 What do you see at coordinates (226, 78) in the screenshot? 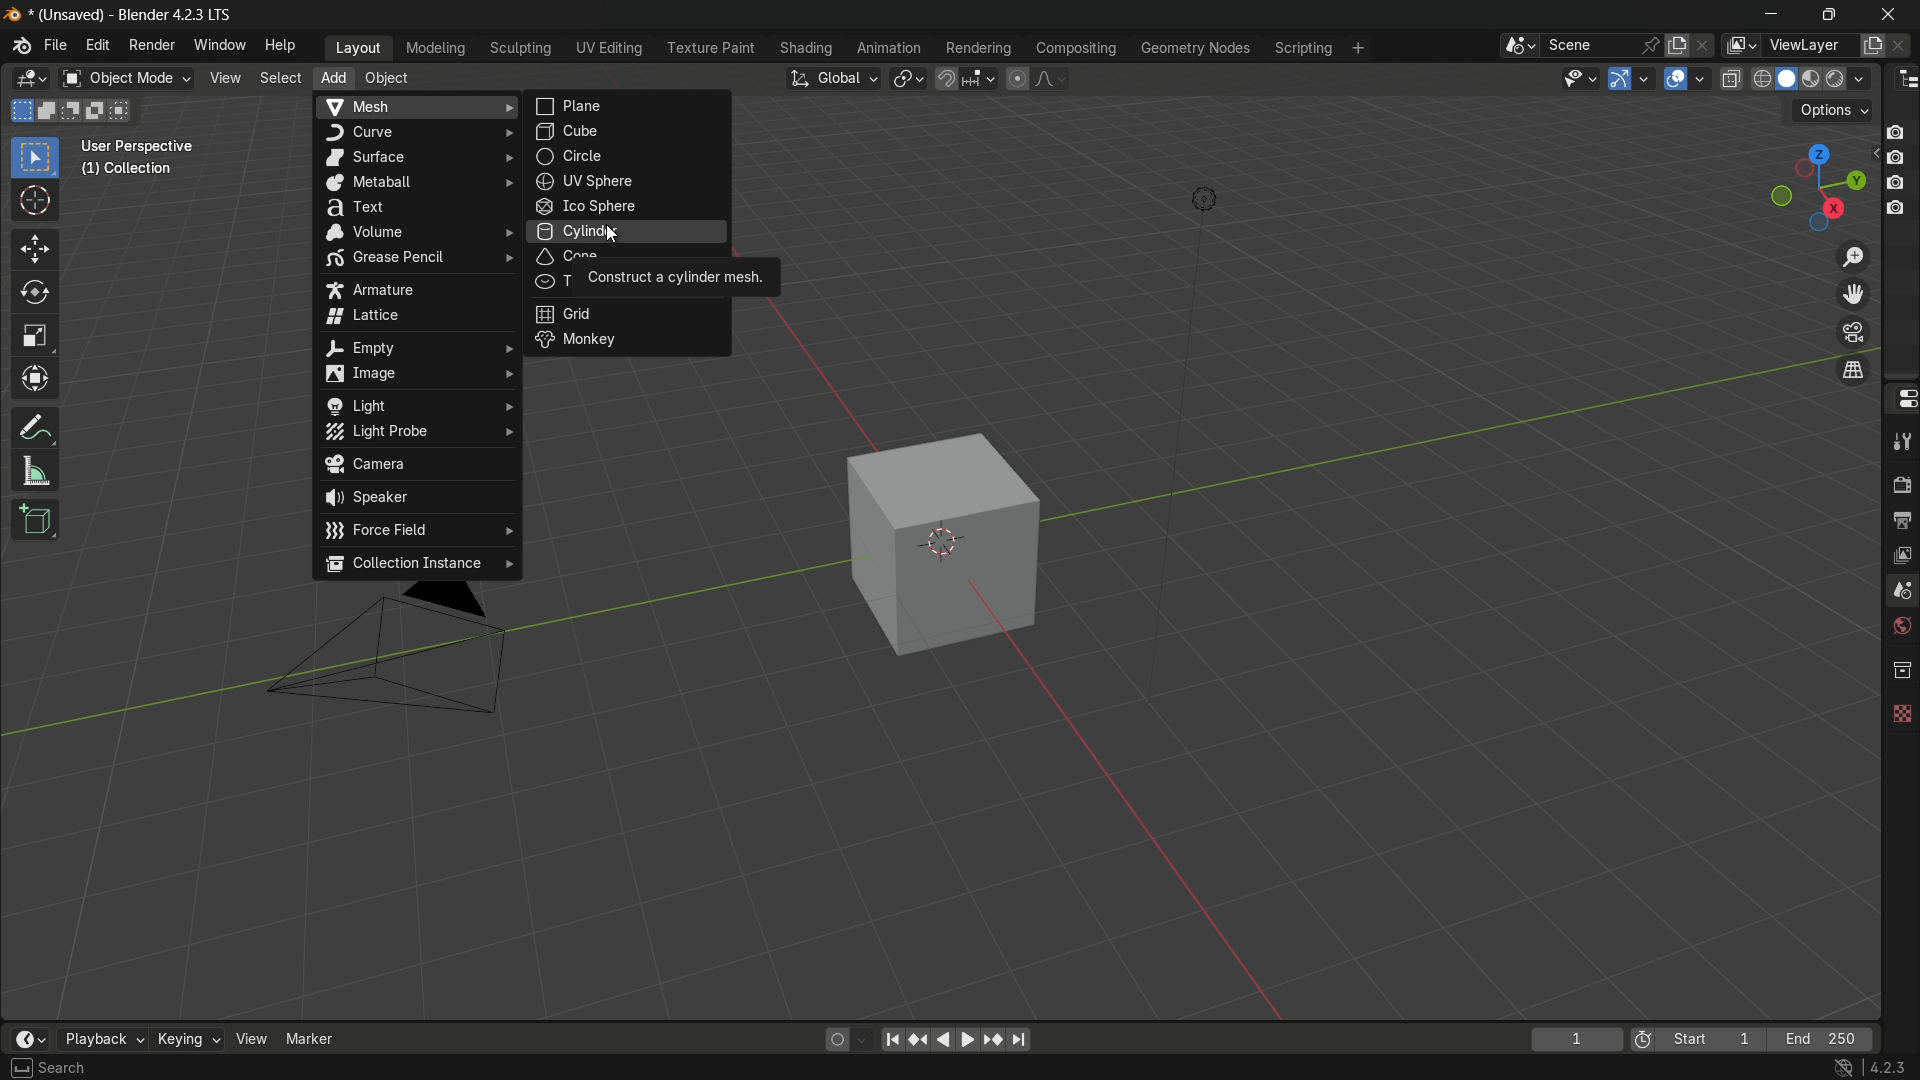
I see `view` at bounding box center [226, 78].